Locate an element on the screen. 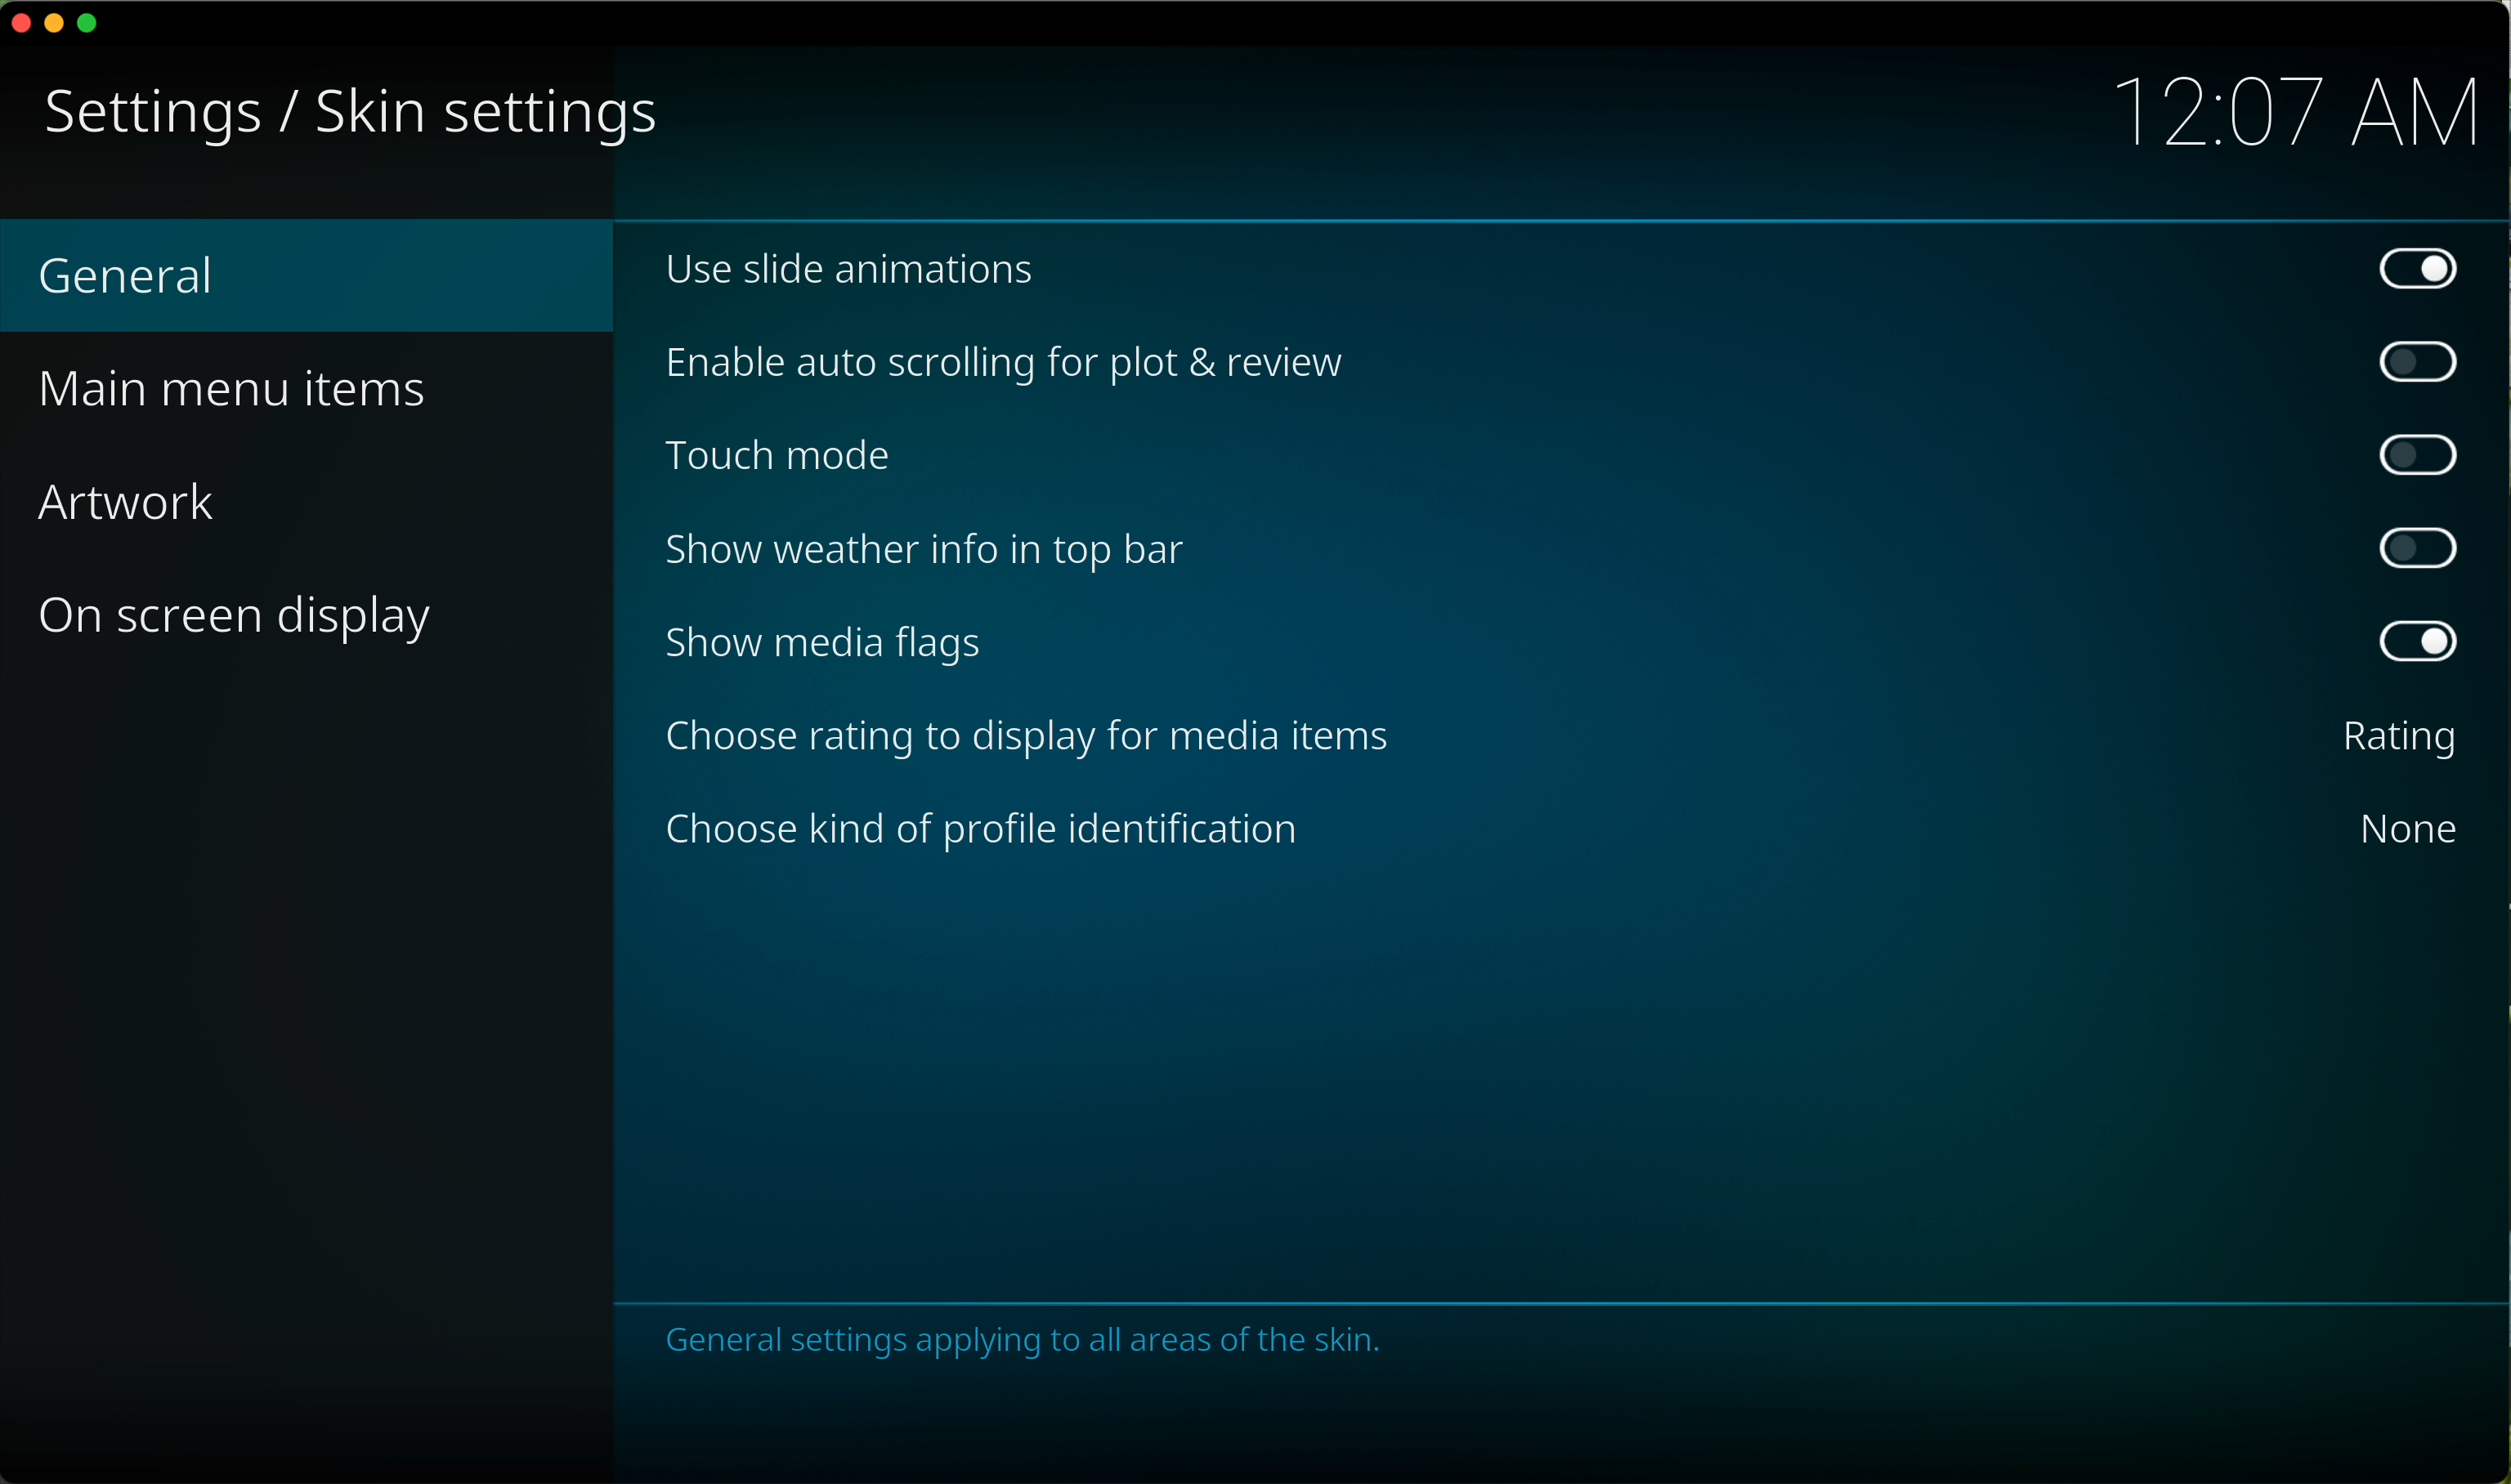  close program is located at coordinates (17, 26).